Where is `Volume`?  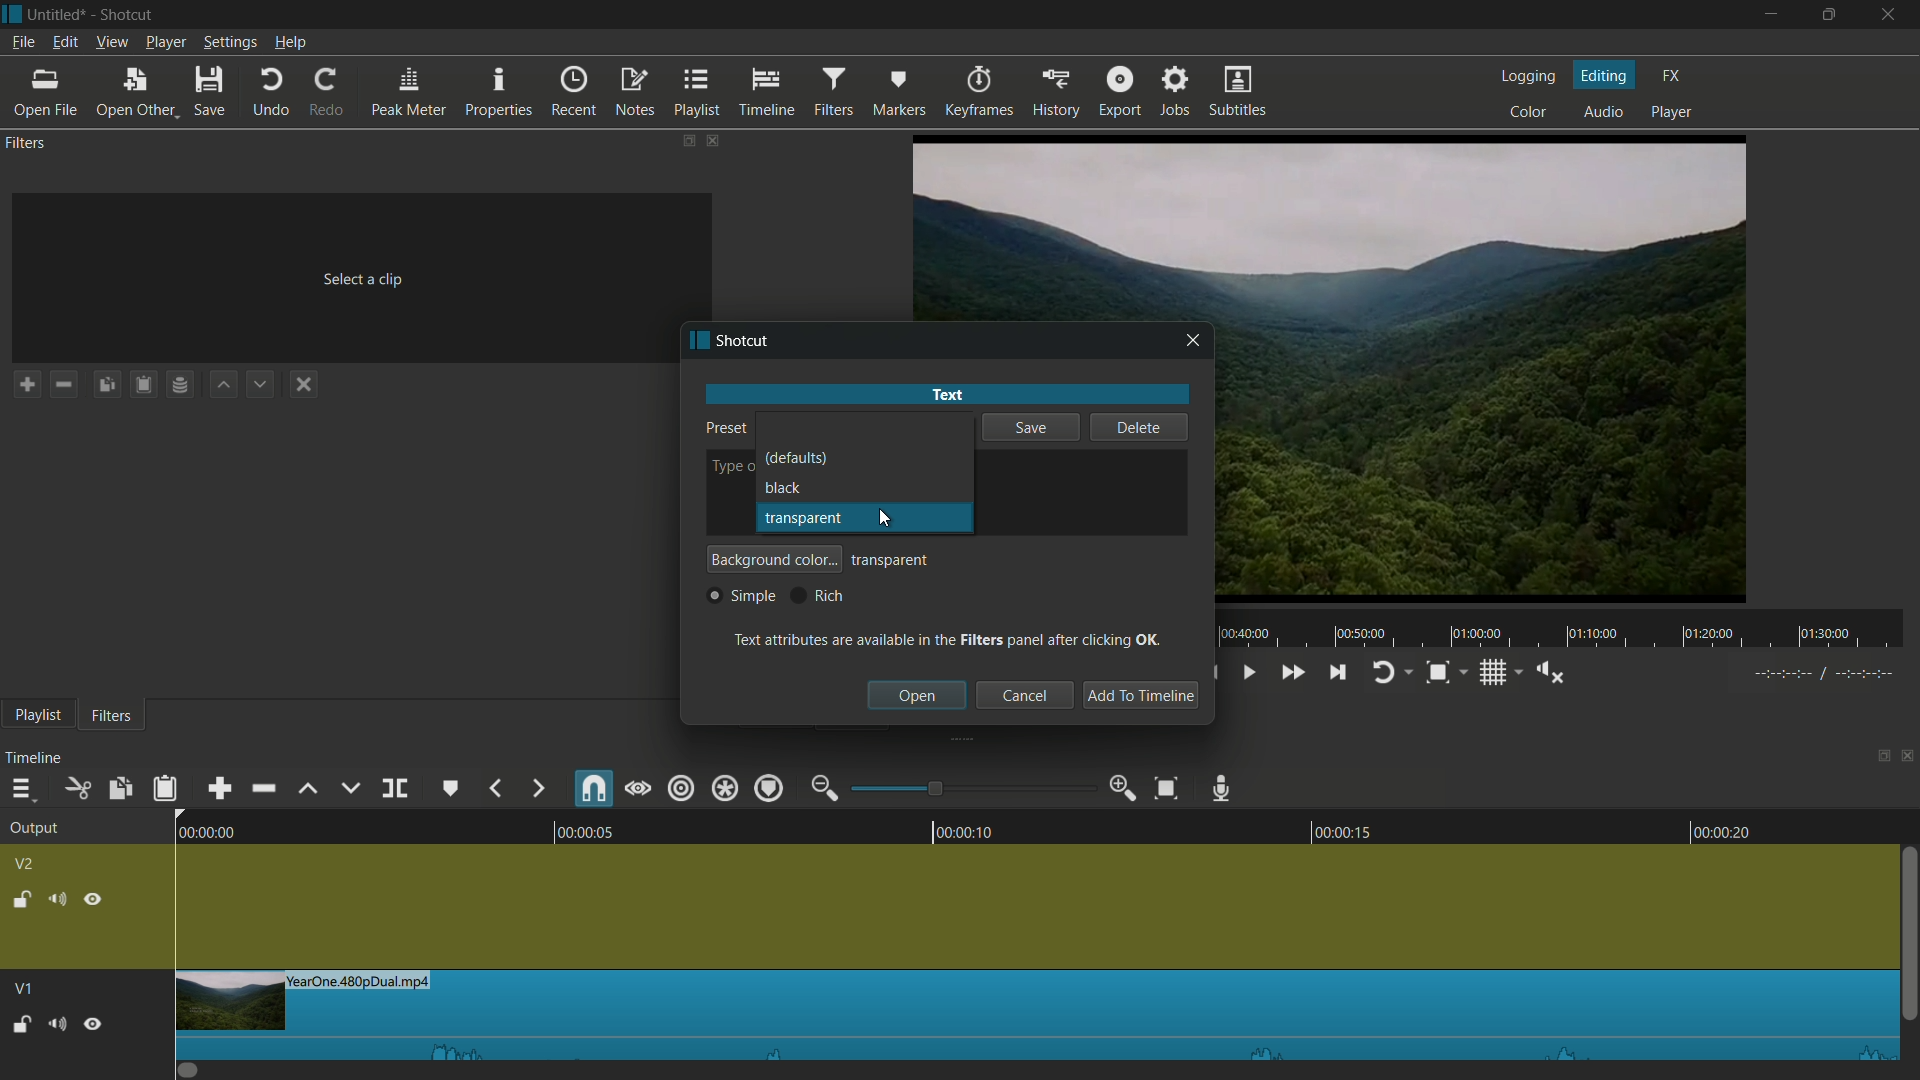
Volume is located at coordinates (56, 1022).